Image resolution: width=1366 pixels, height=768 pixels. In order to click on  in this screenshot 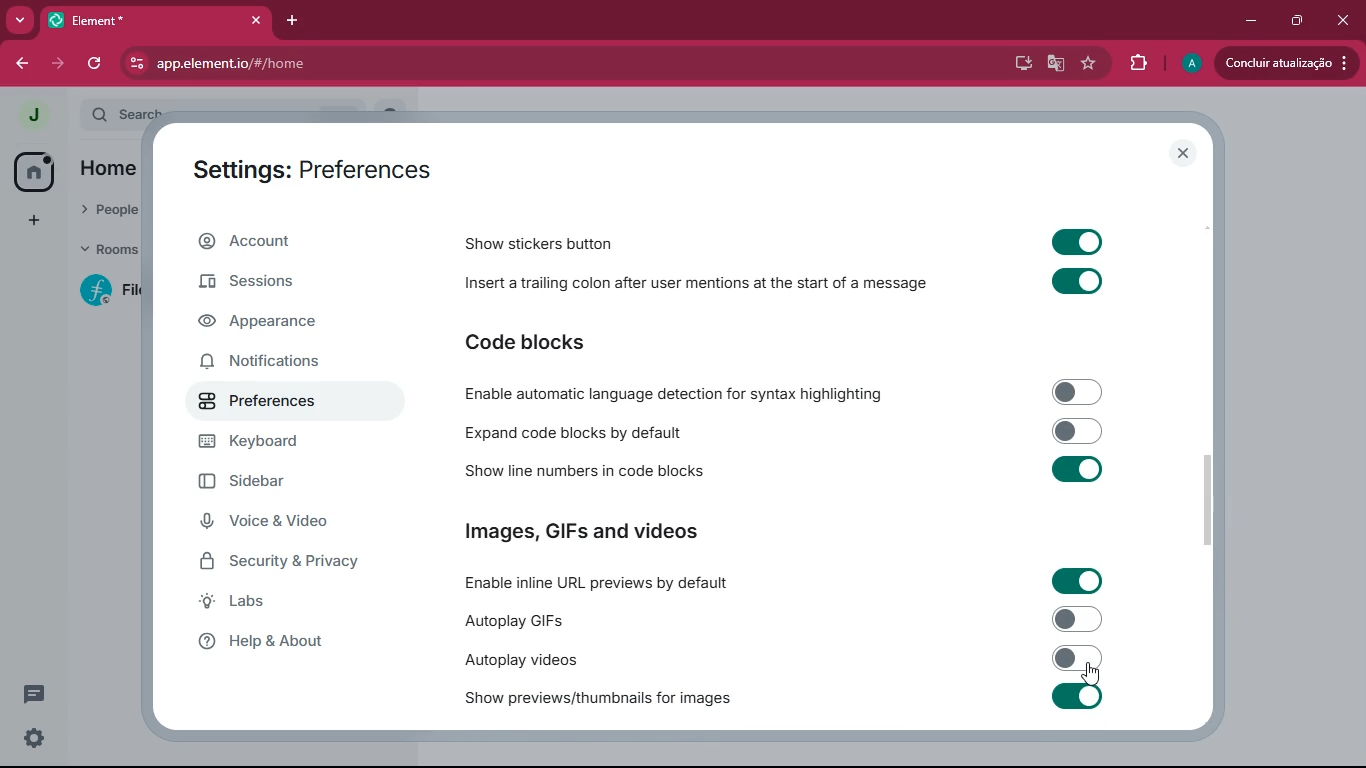, I will do `click(1078, 658)`.